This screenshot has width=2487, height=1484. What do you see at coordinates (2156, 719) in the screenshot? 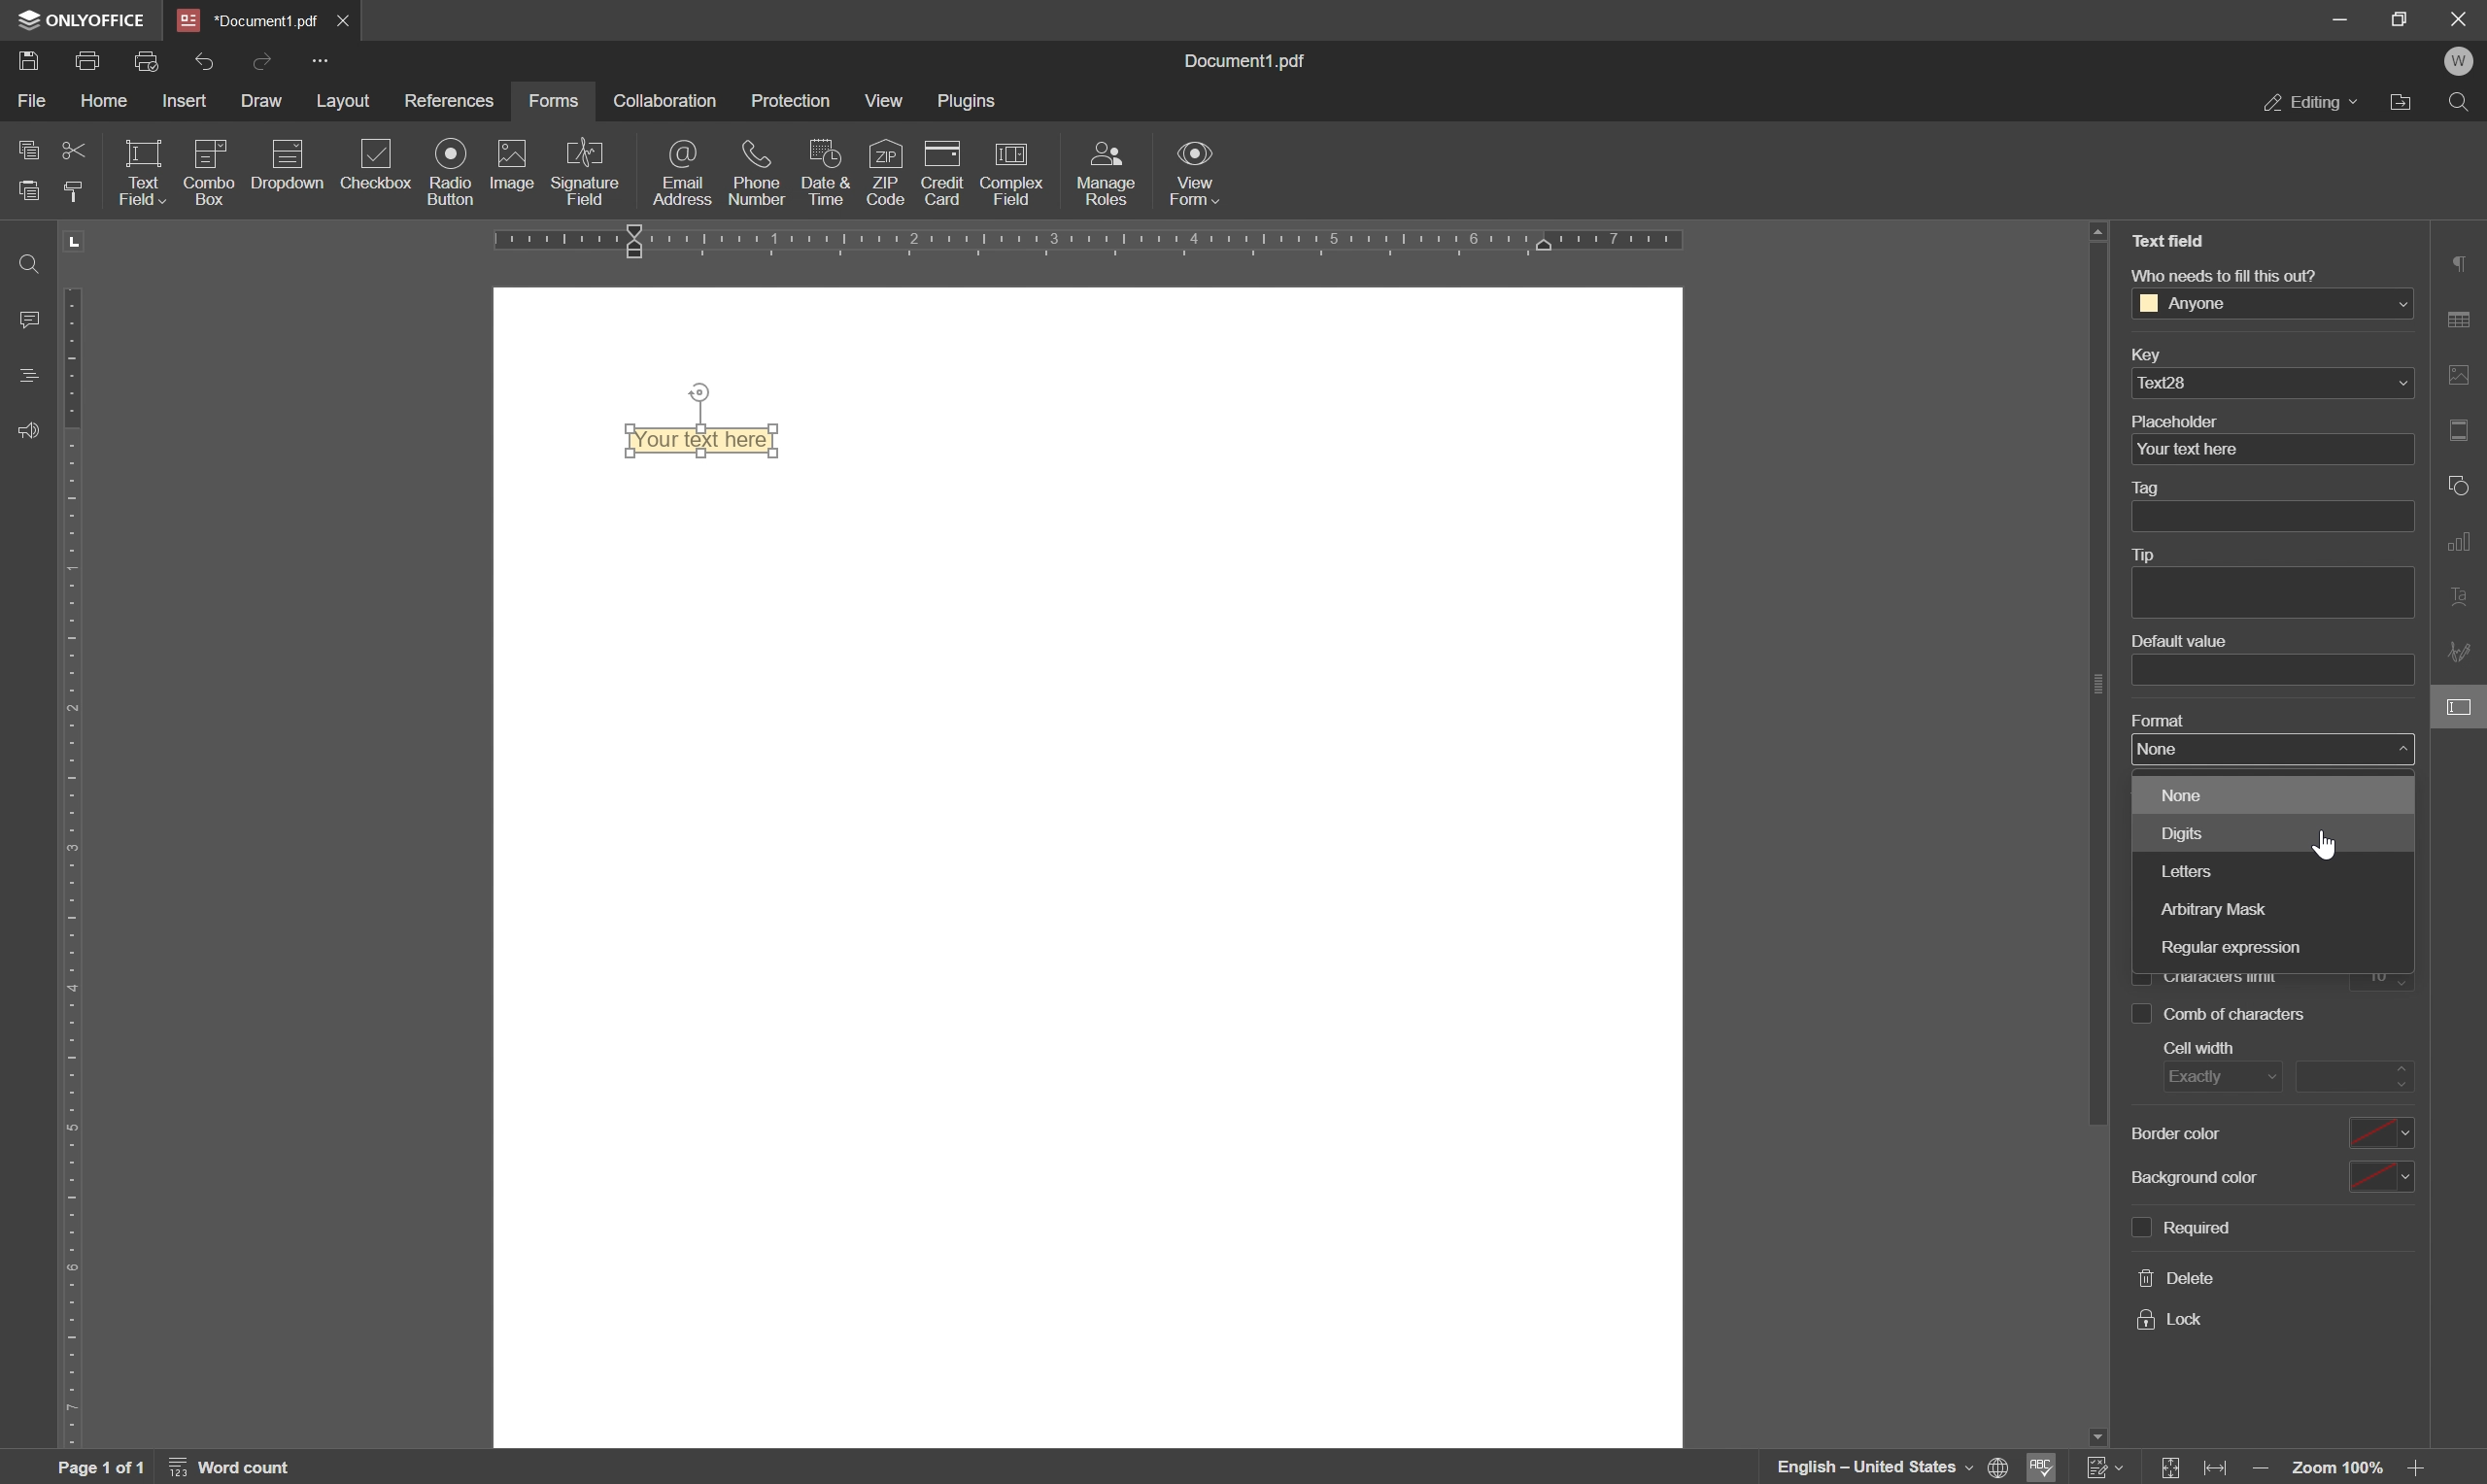
I see `format` at bounding box center [2156, 719].